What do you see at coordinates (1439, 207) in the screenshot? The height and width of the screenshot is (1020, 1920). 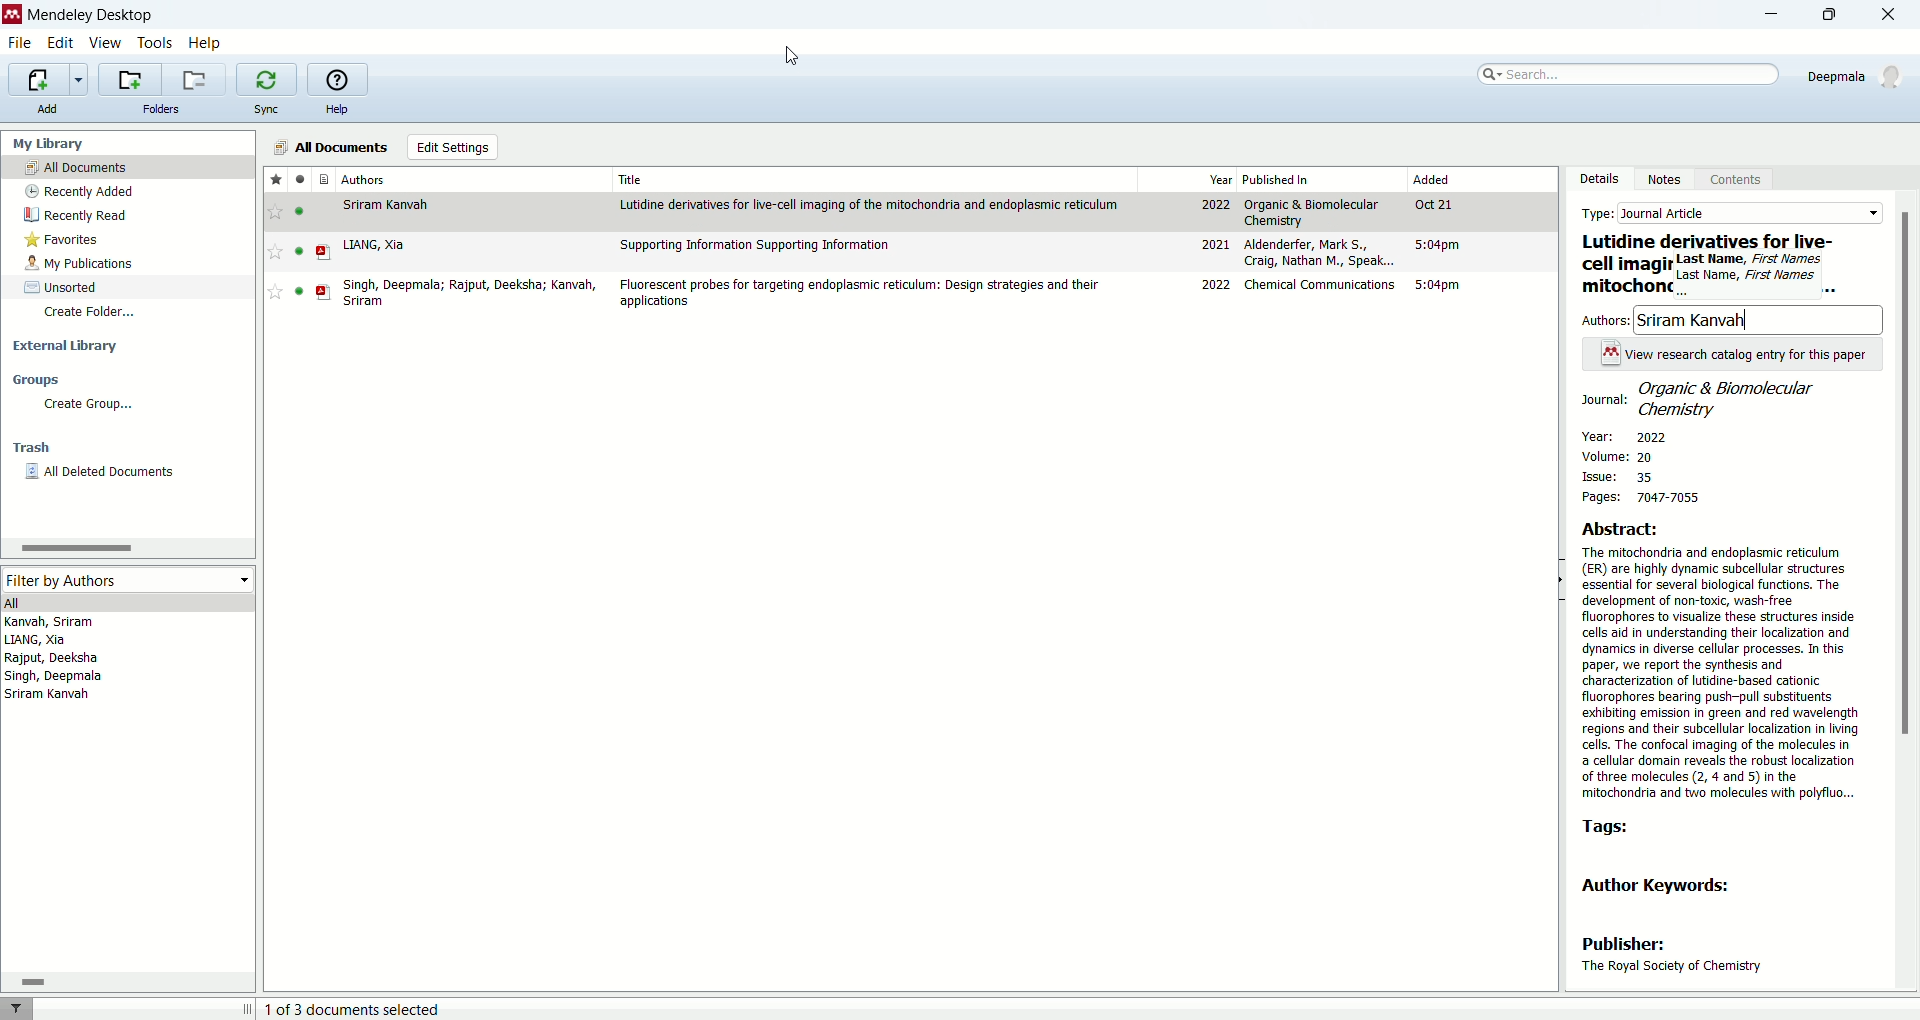 I see `Oct 21` at bounding box center [1439, 207].